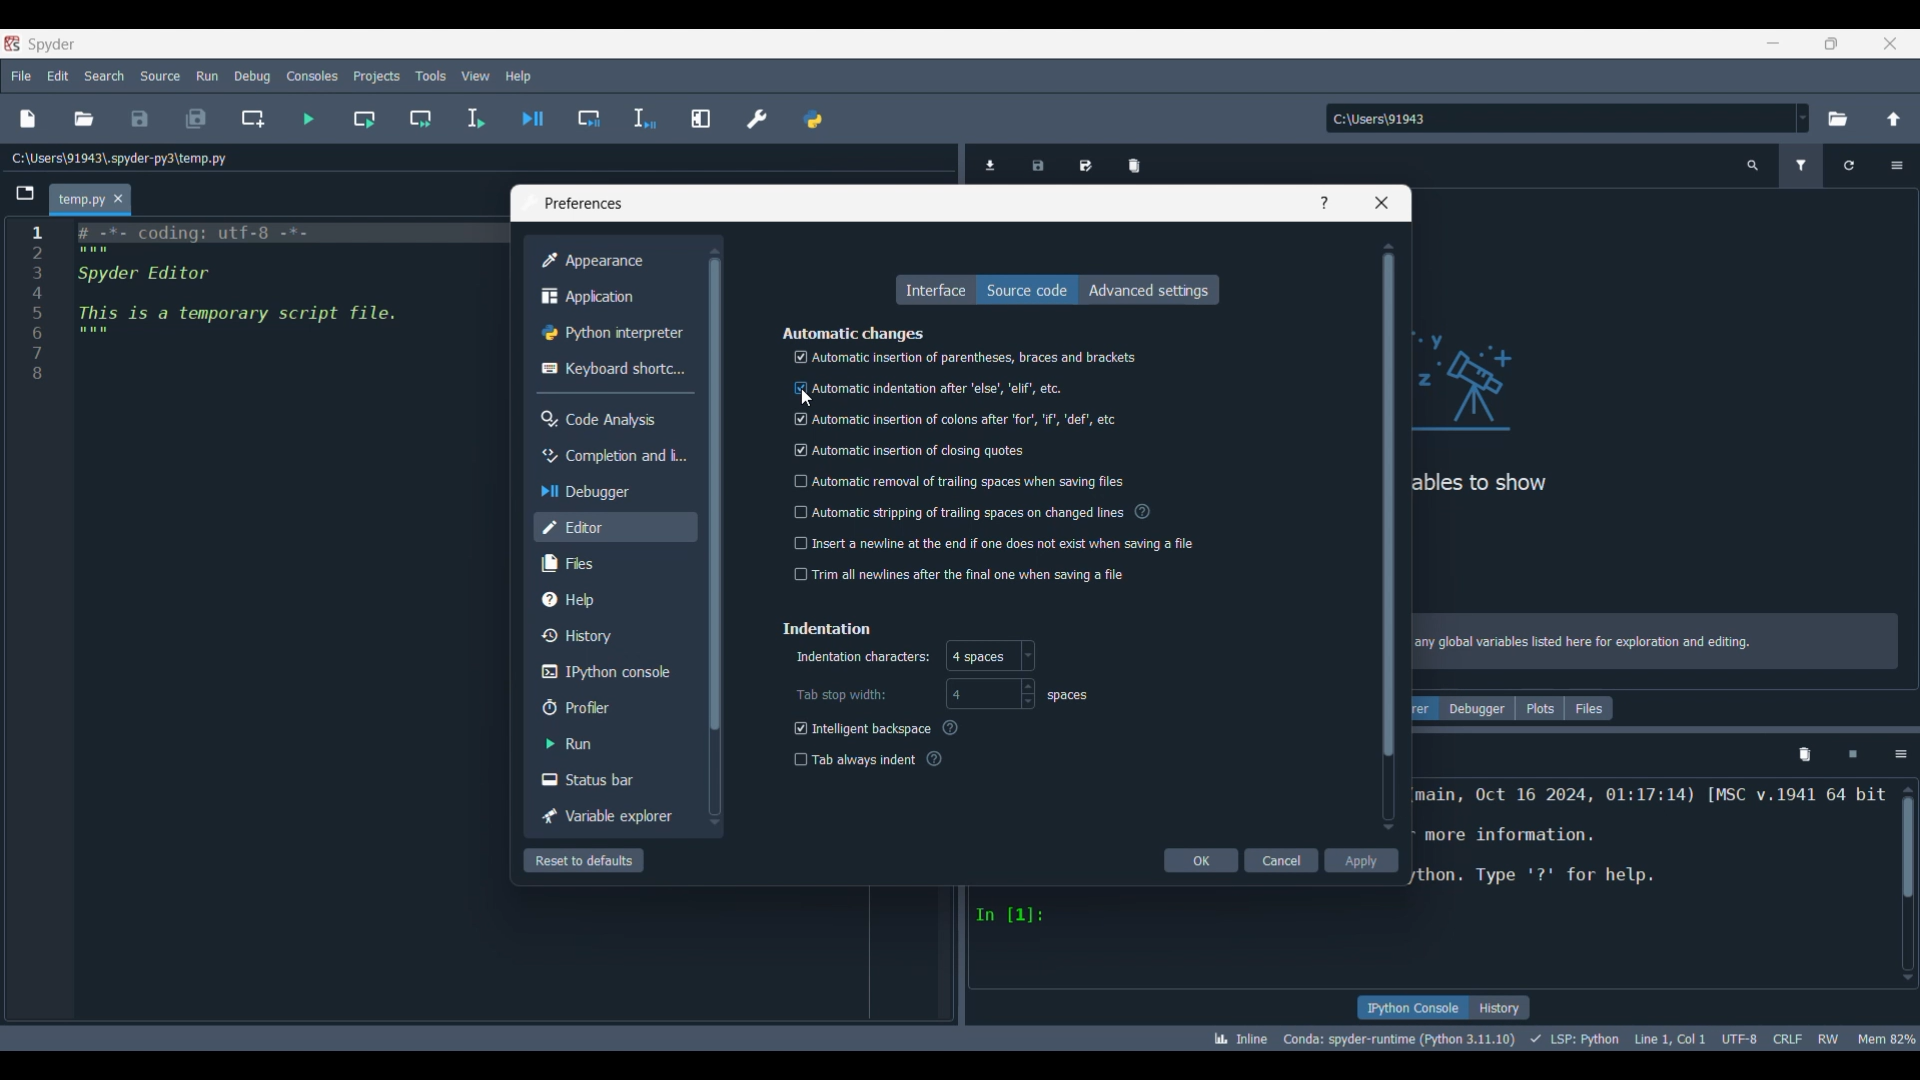  Describe the element at coordinates (581, 203) in the screenshot. I see `Window title` at that location.